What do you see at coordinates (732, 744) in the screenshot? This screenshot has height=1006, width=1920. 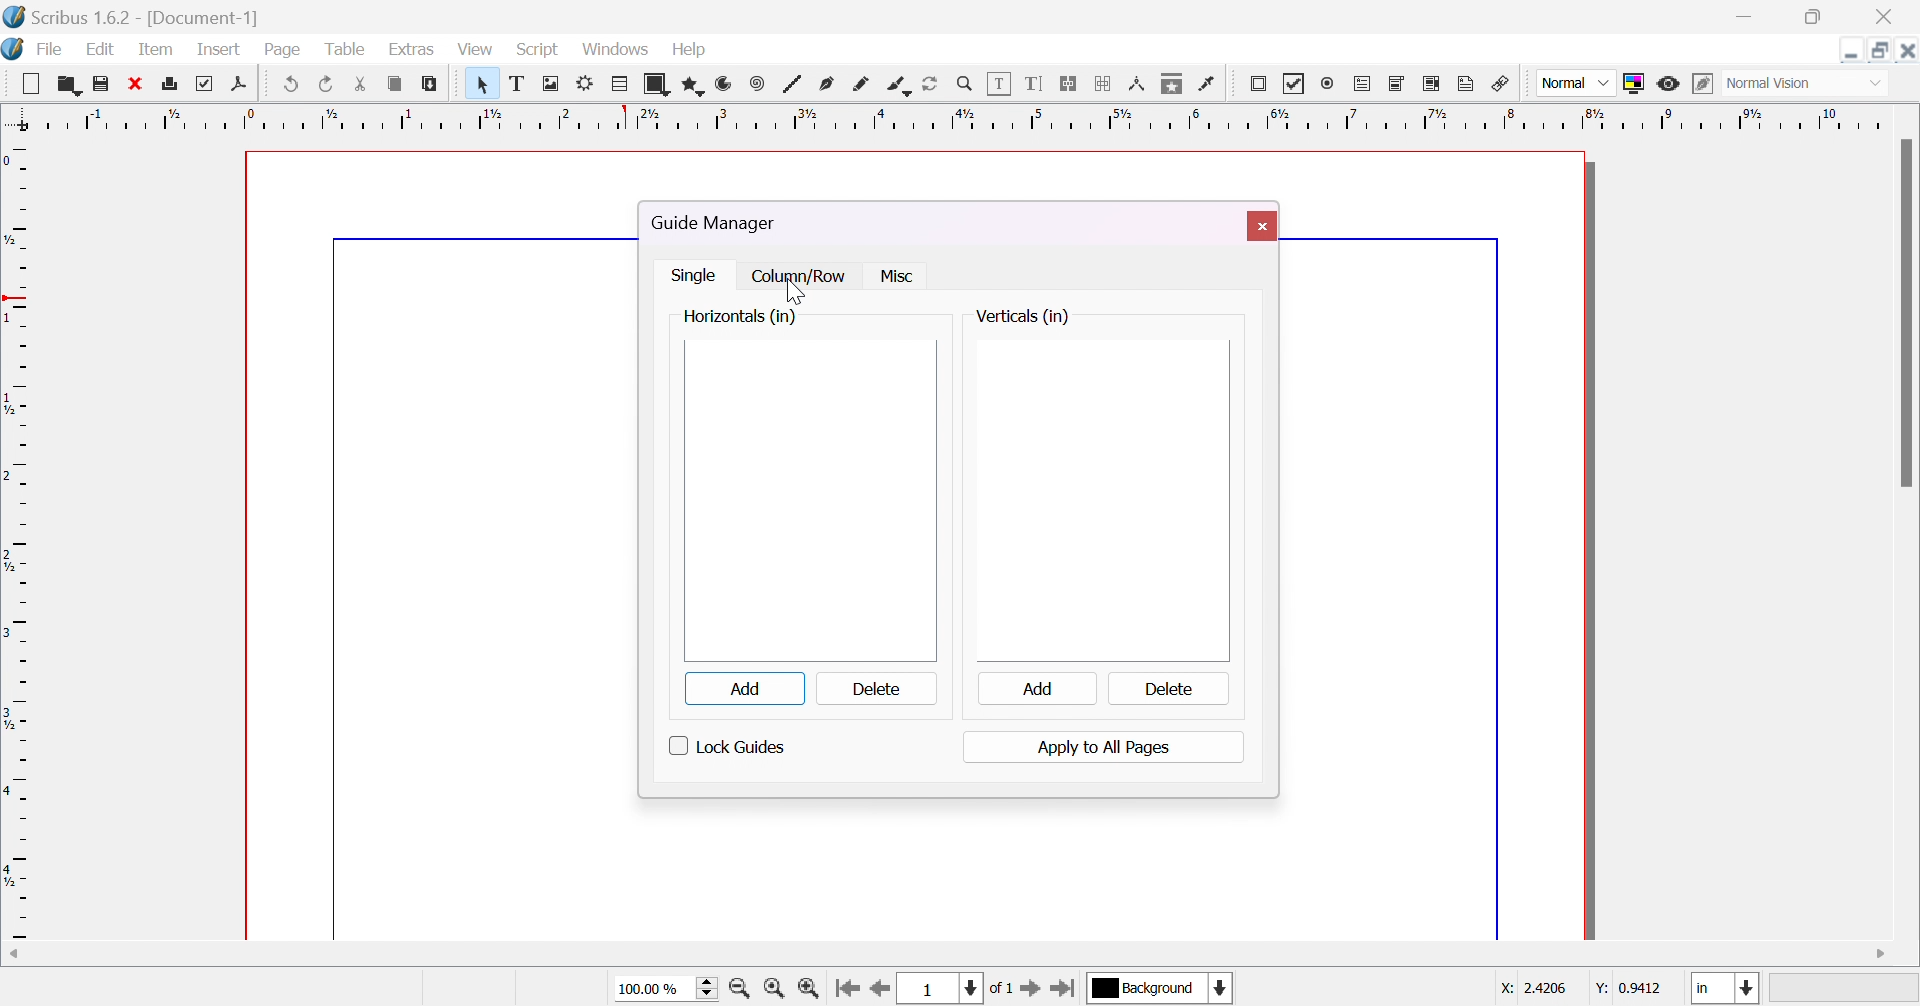 I see `look guides` at bounding box center [732, 744].